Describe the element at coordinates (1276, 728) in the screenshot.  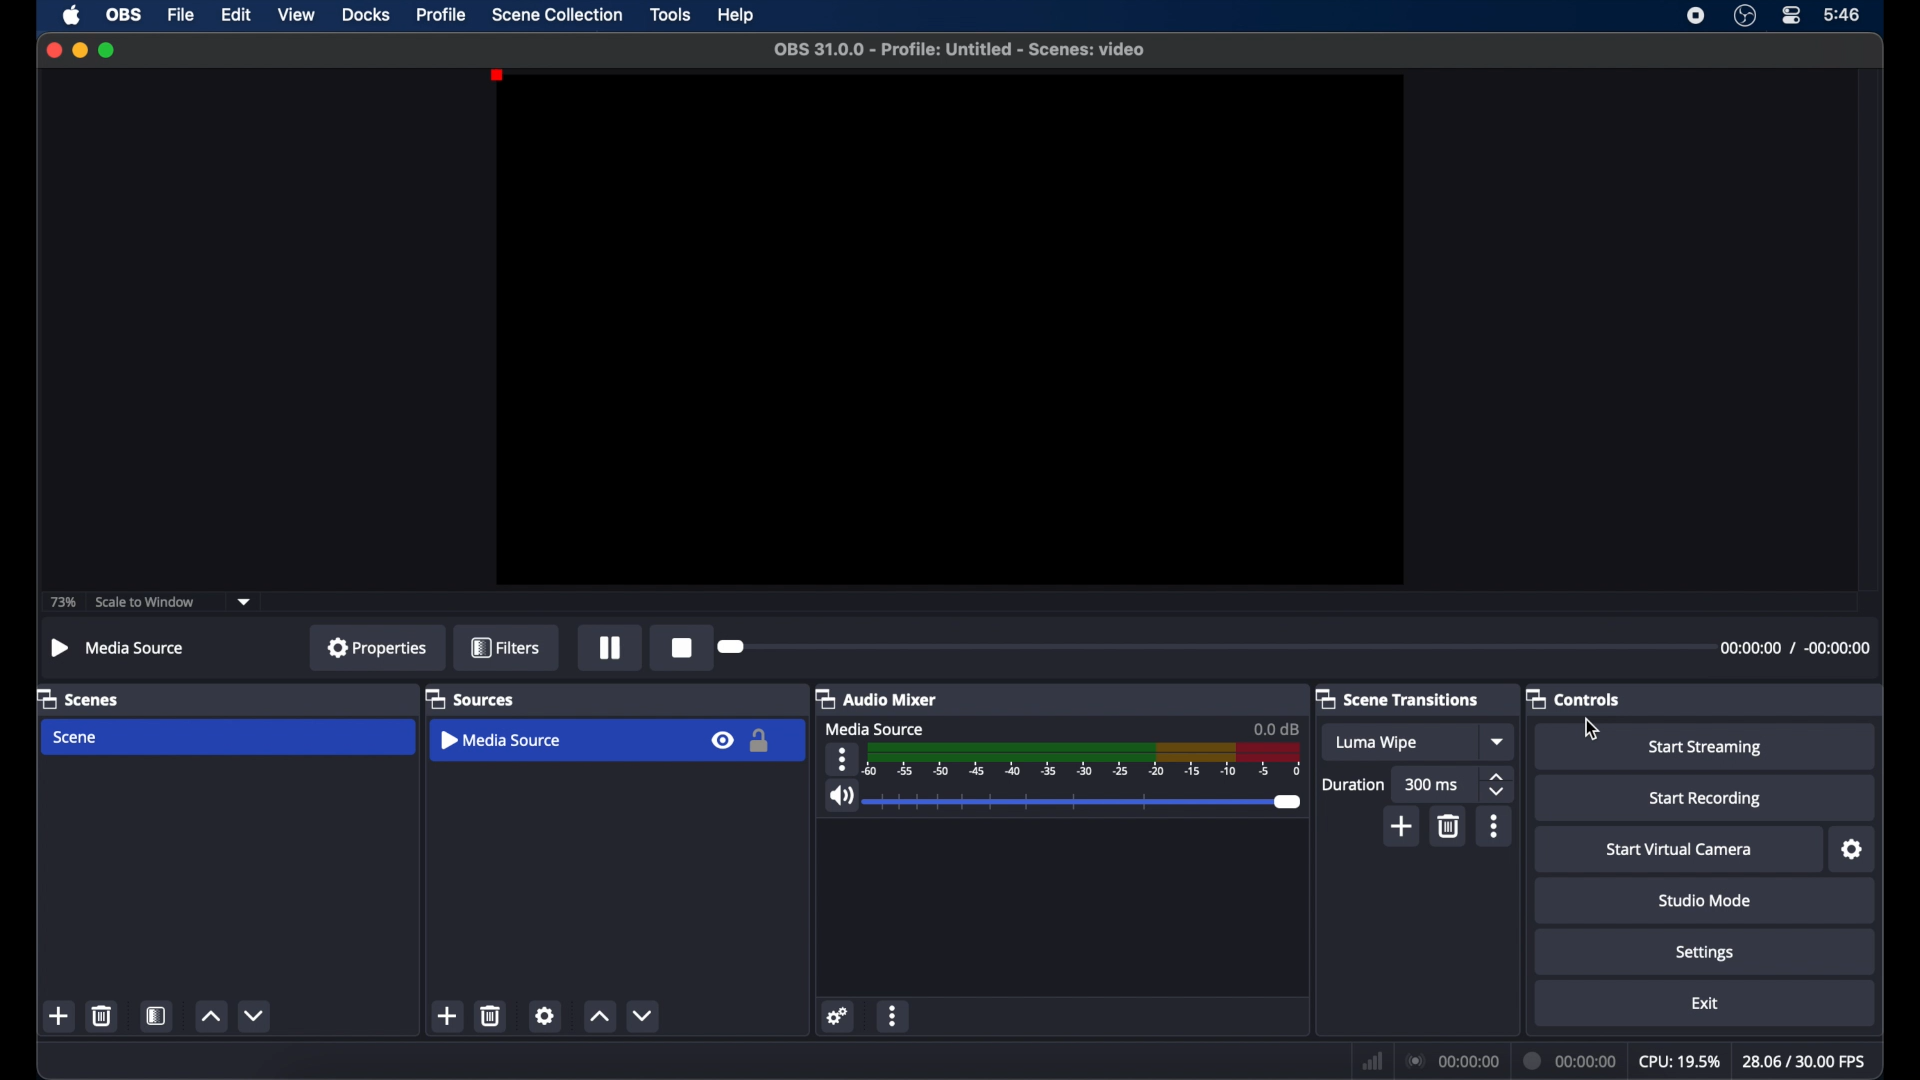
I see `0.0 db` at that location.